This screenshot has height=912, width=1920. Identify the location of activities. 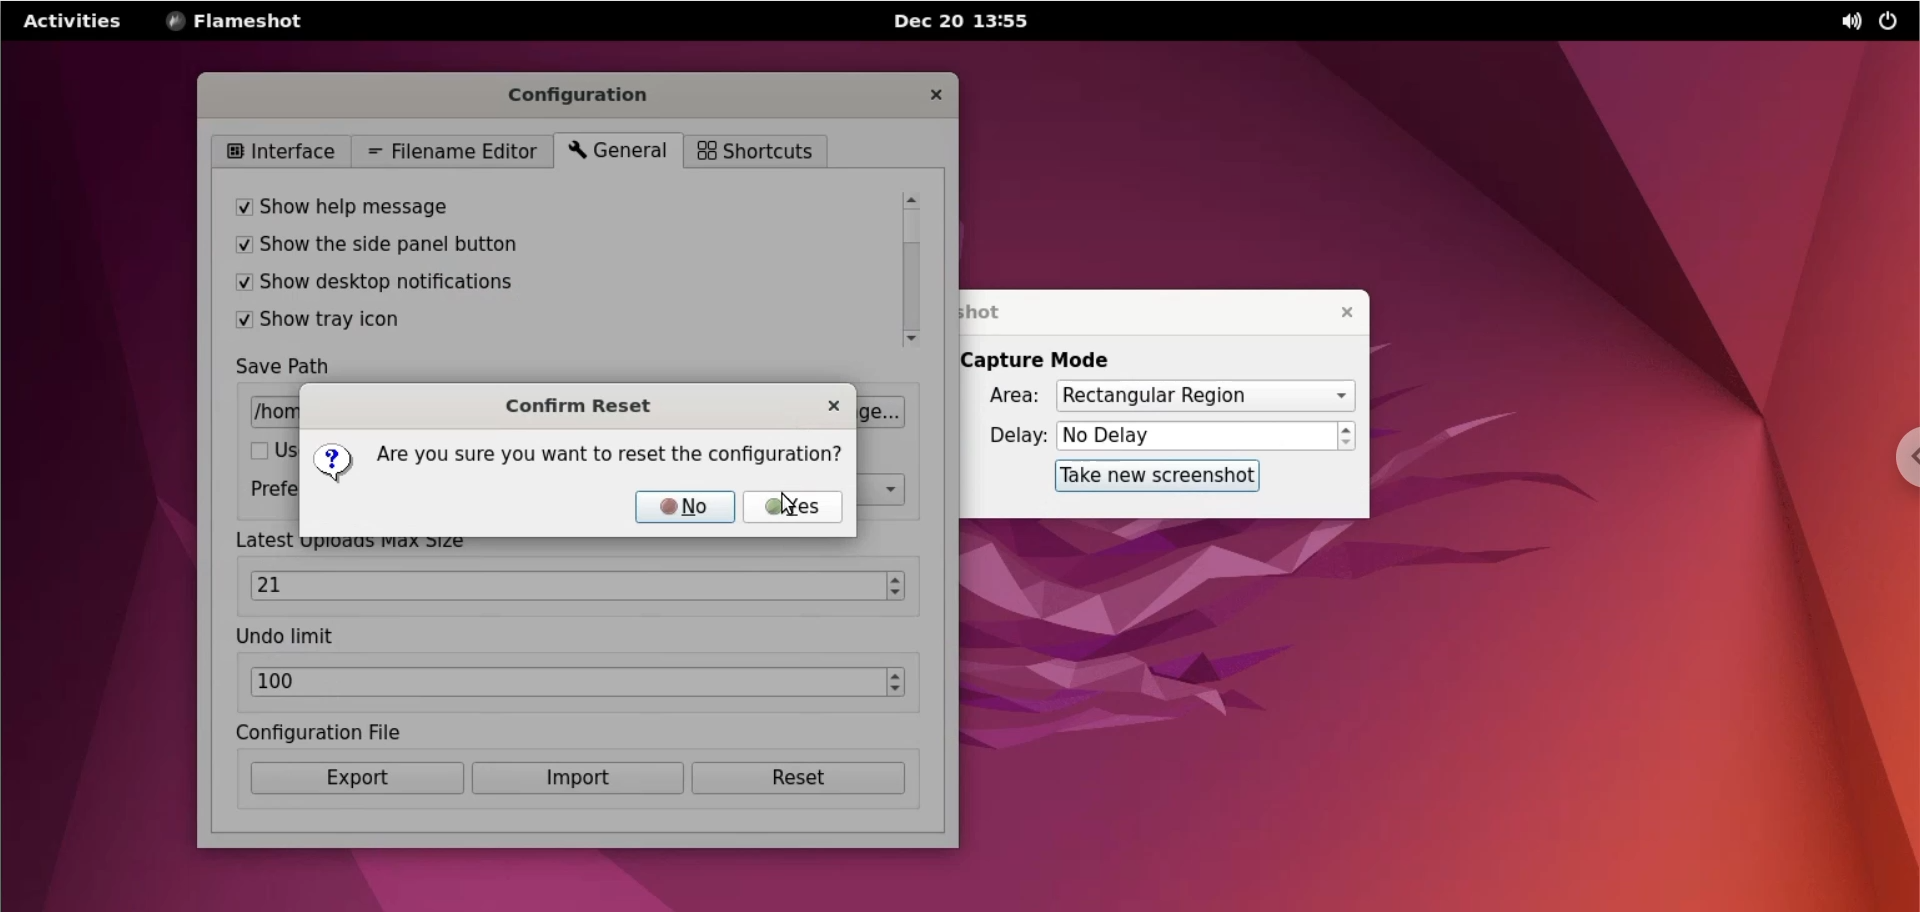
(75, 20).